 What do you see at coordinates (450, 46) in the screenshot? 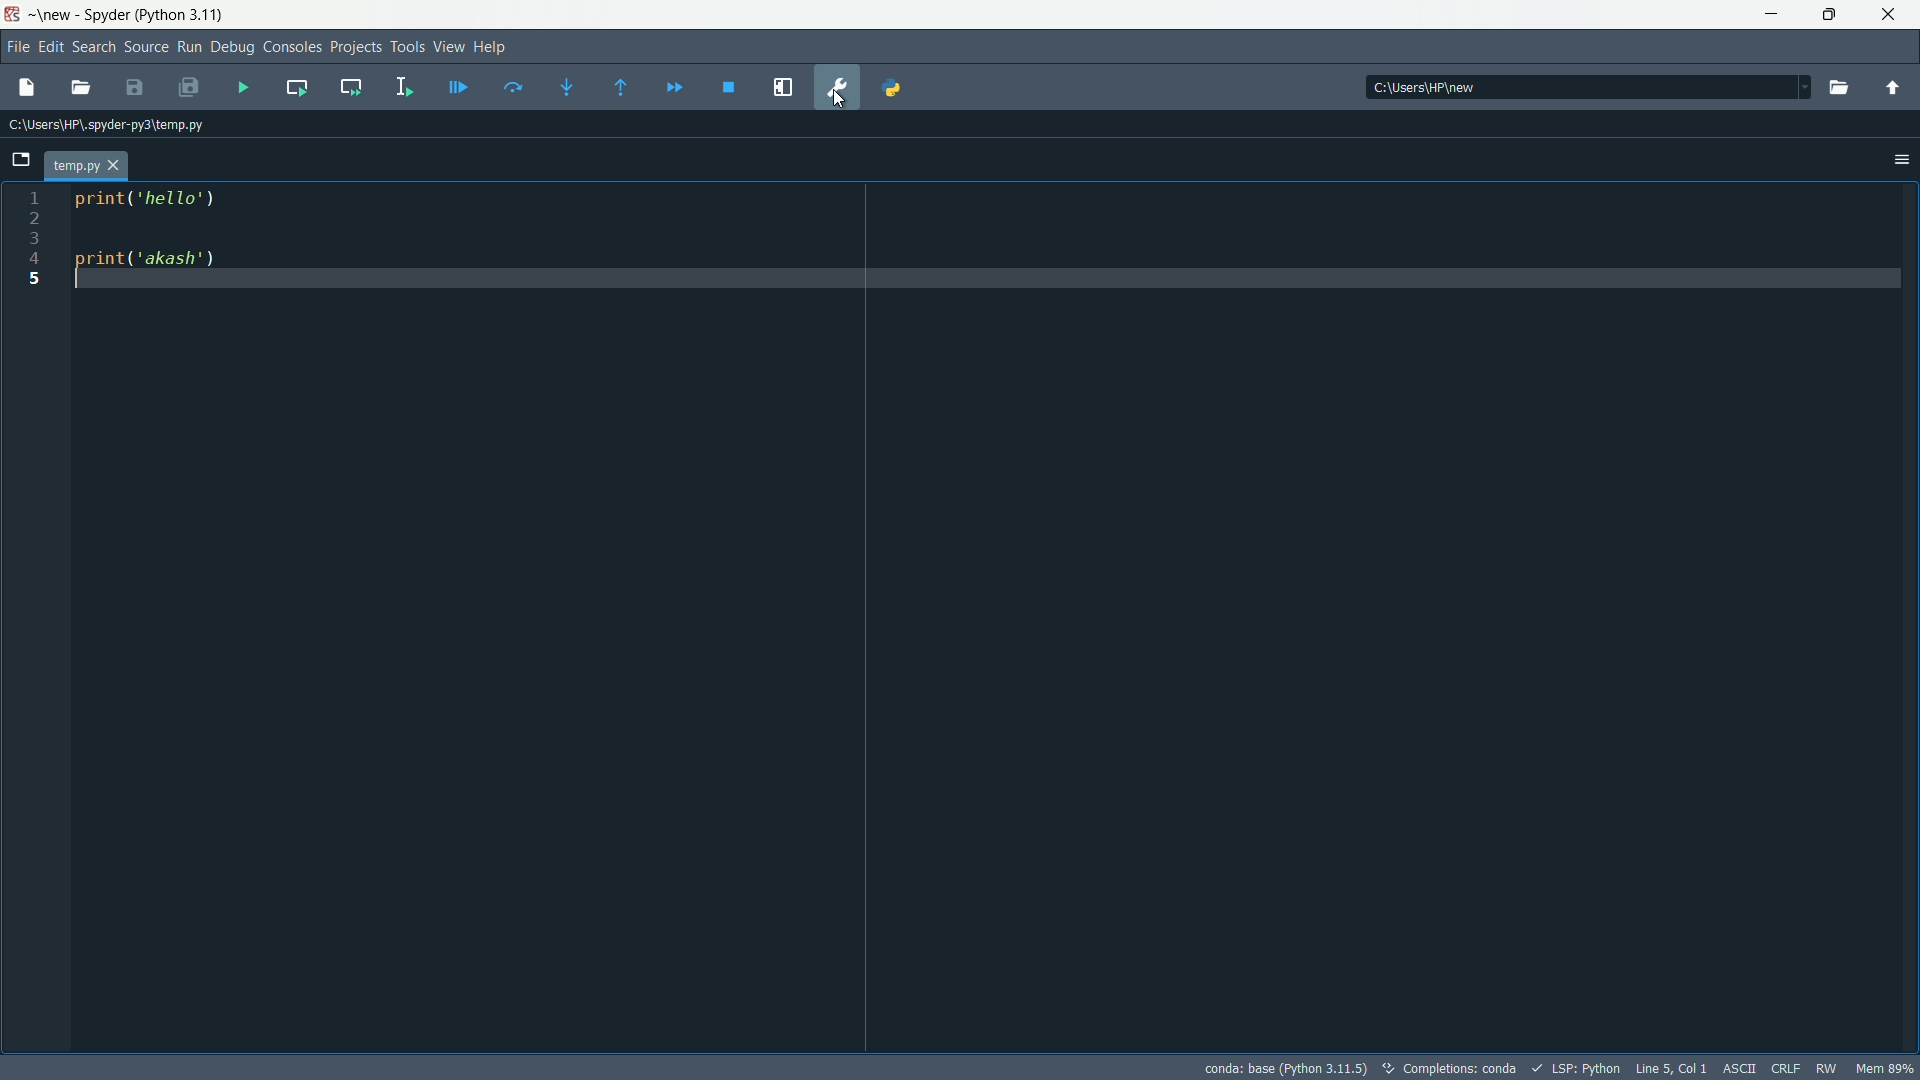
I see `view menu` at bounding box center [450, 46].